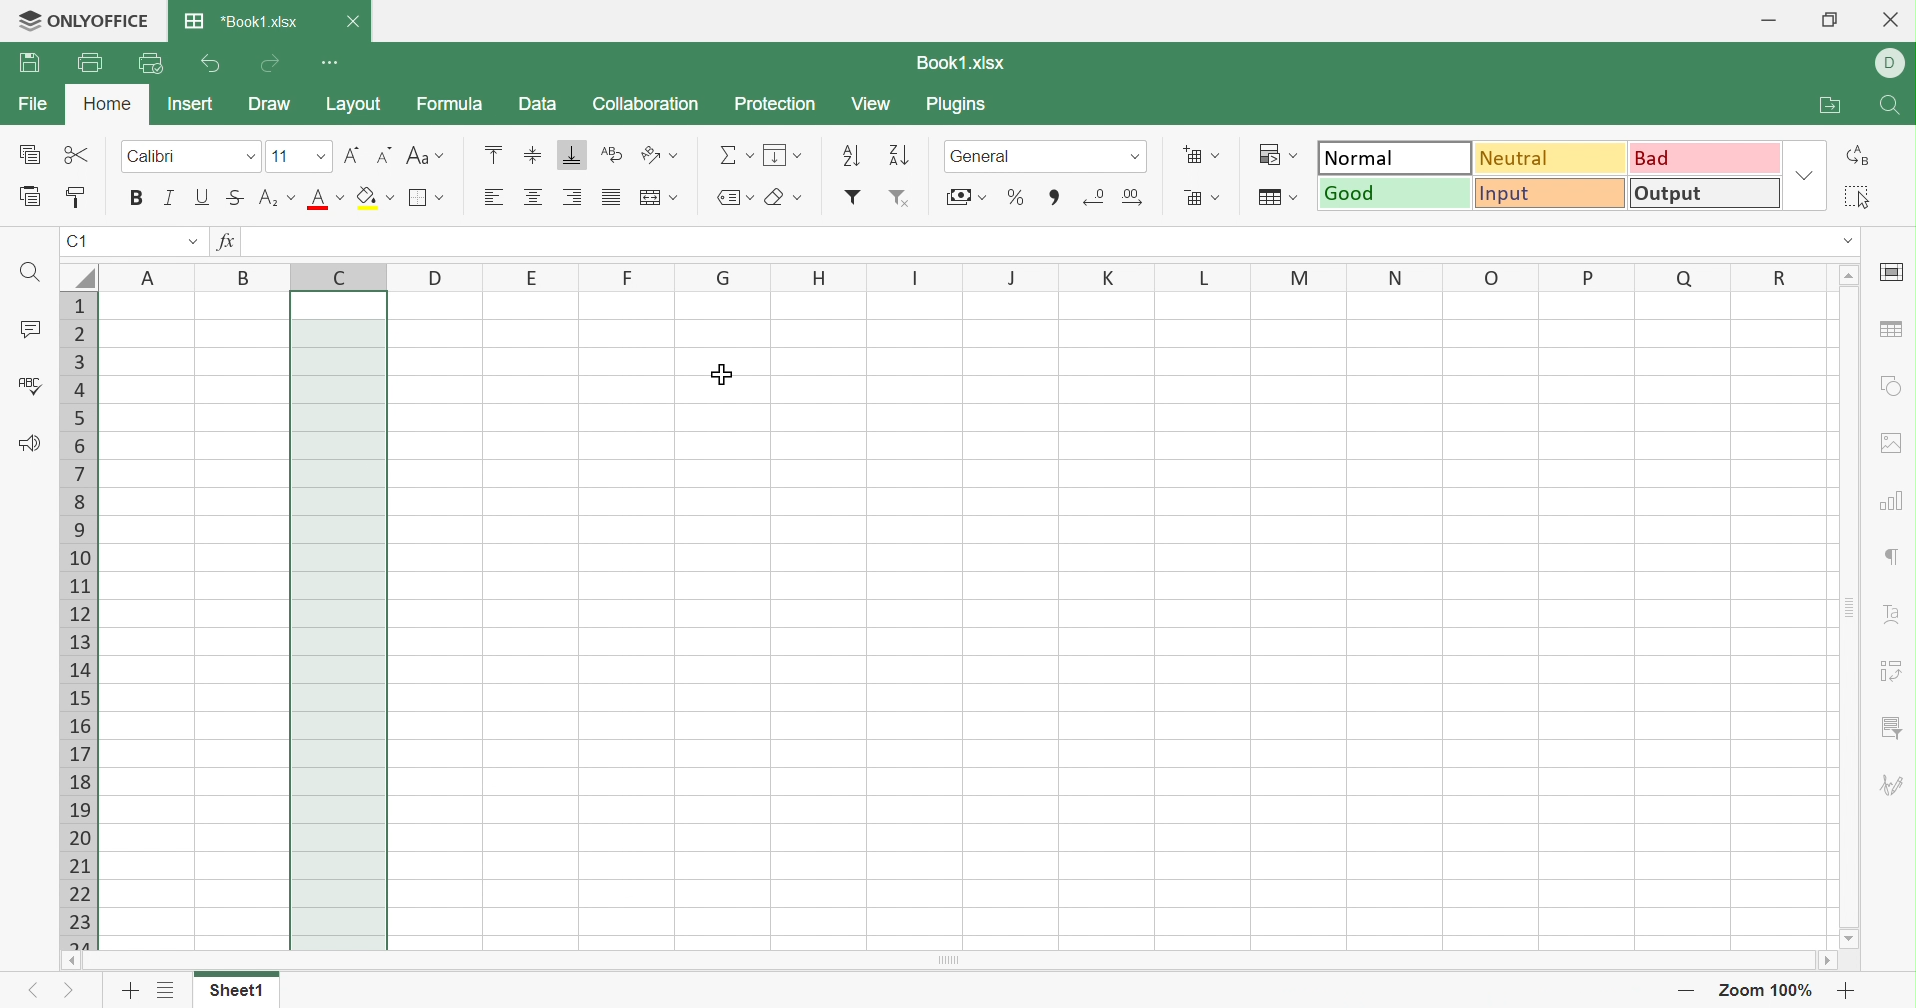 This screenshot has height=1008, width=1916. What do you see at coordinates (356, 104) in the screenshot?
I see `Layout` at bounding box center [356, 104].